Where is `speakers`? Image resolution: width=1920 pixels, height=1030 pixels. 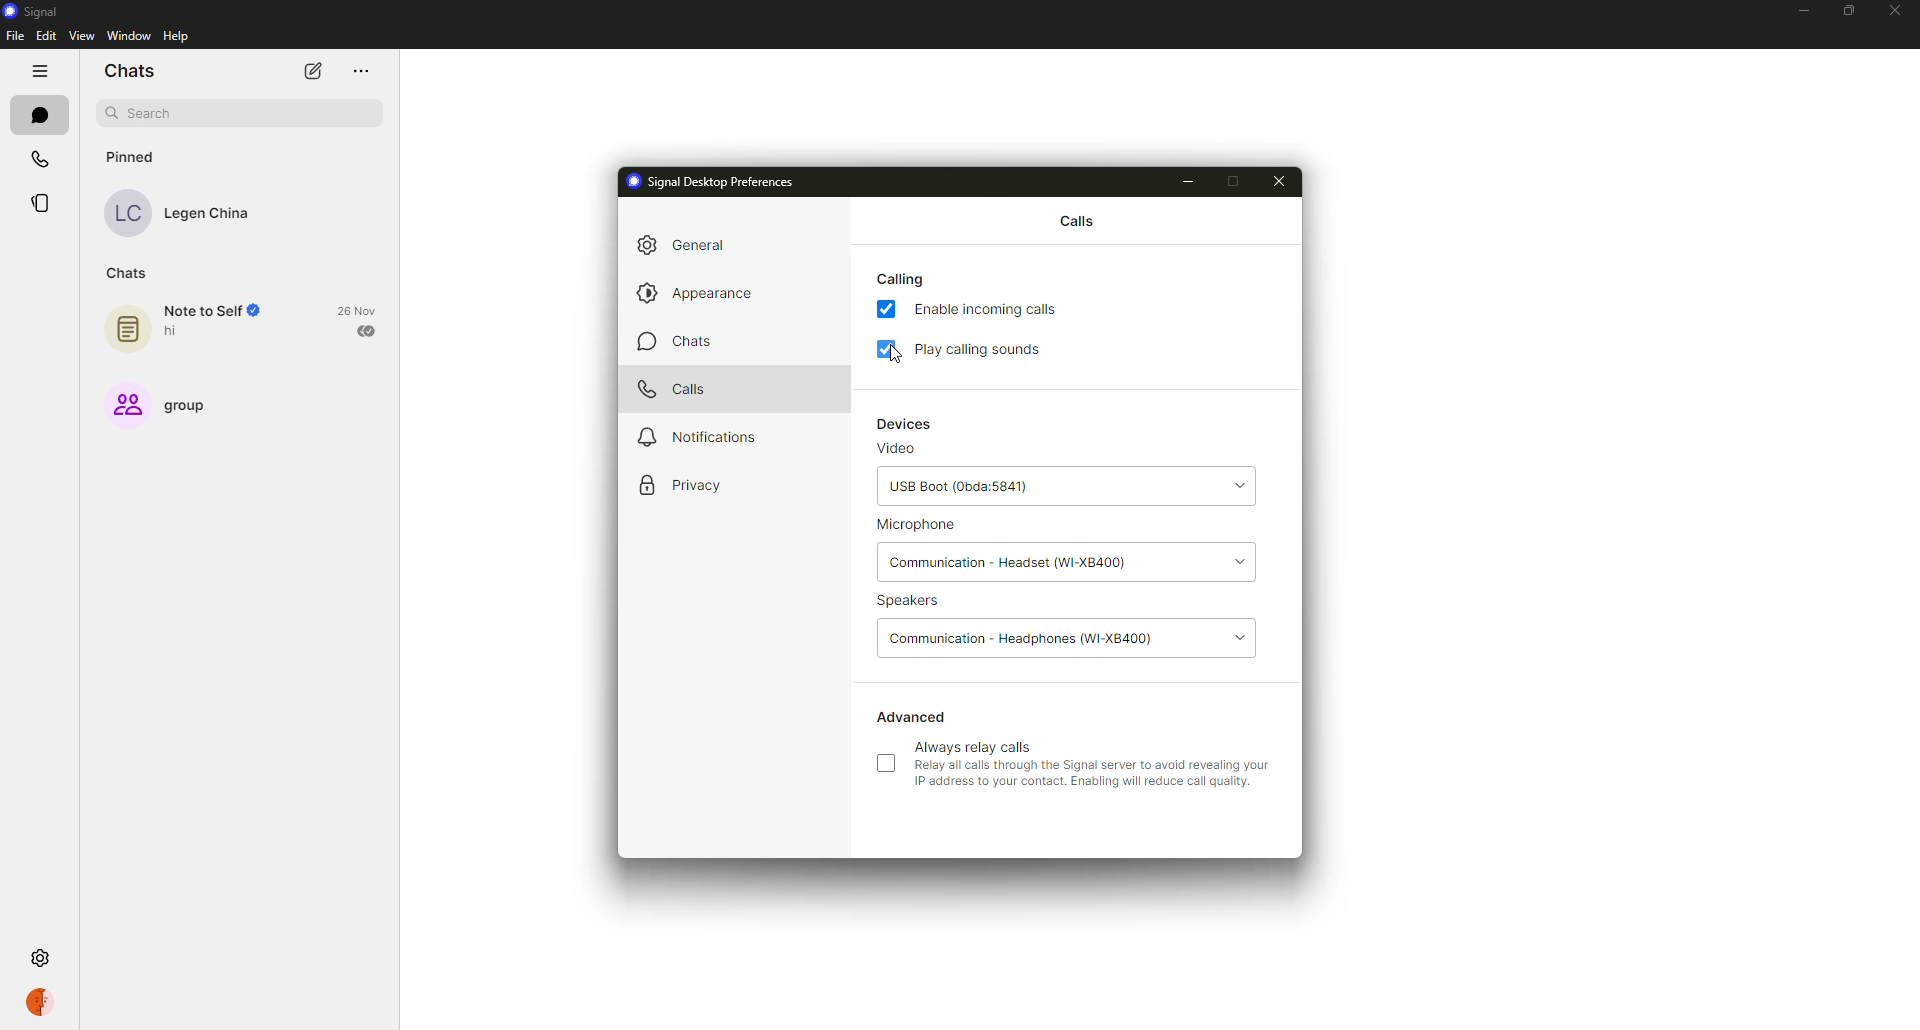
speakers is located at coordinates (916, 601).